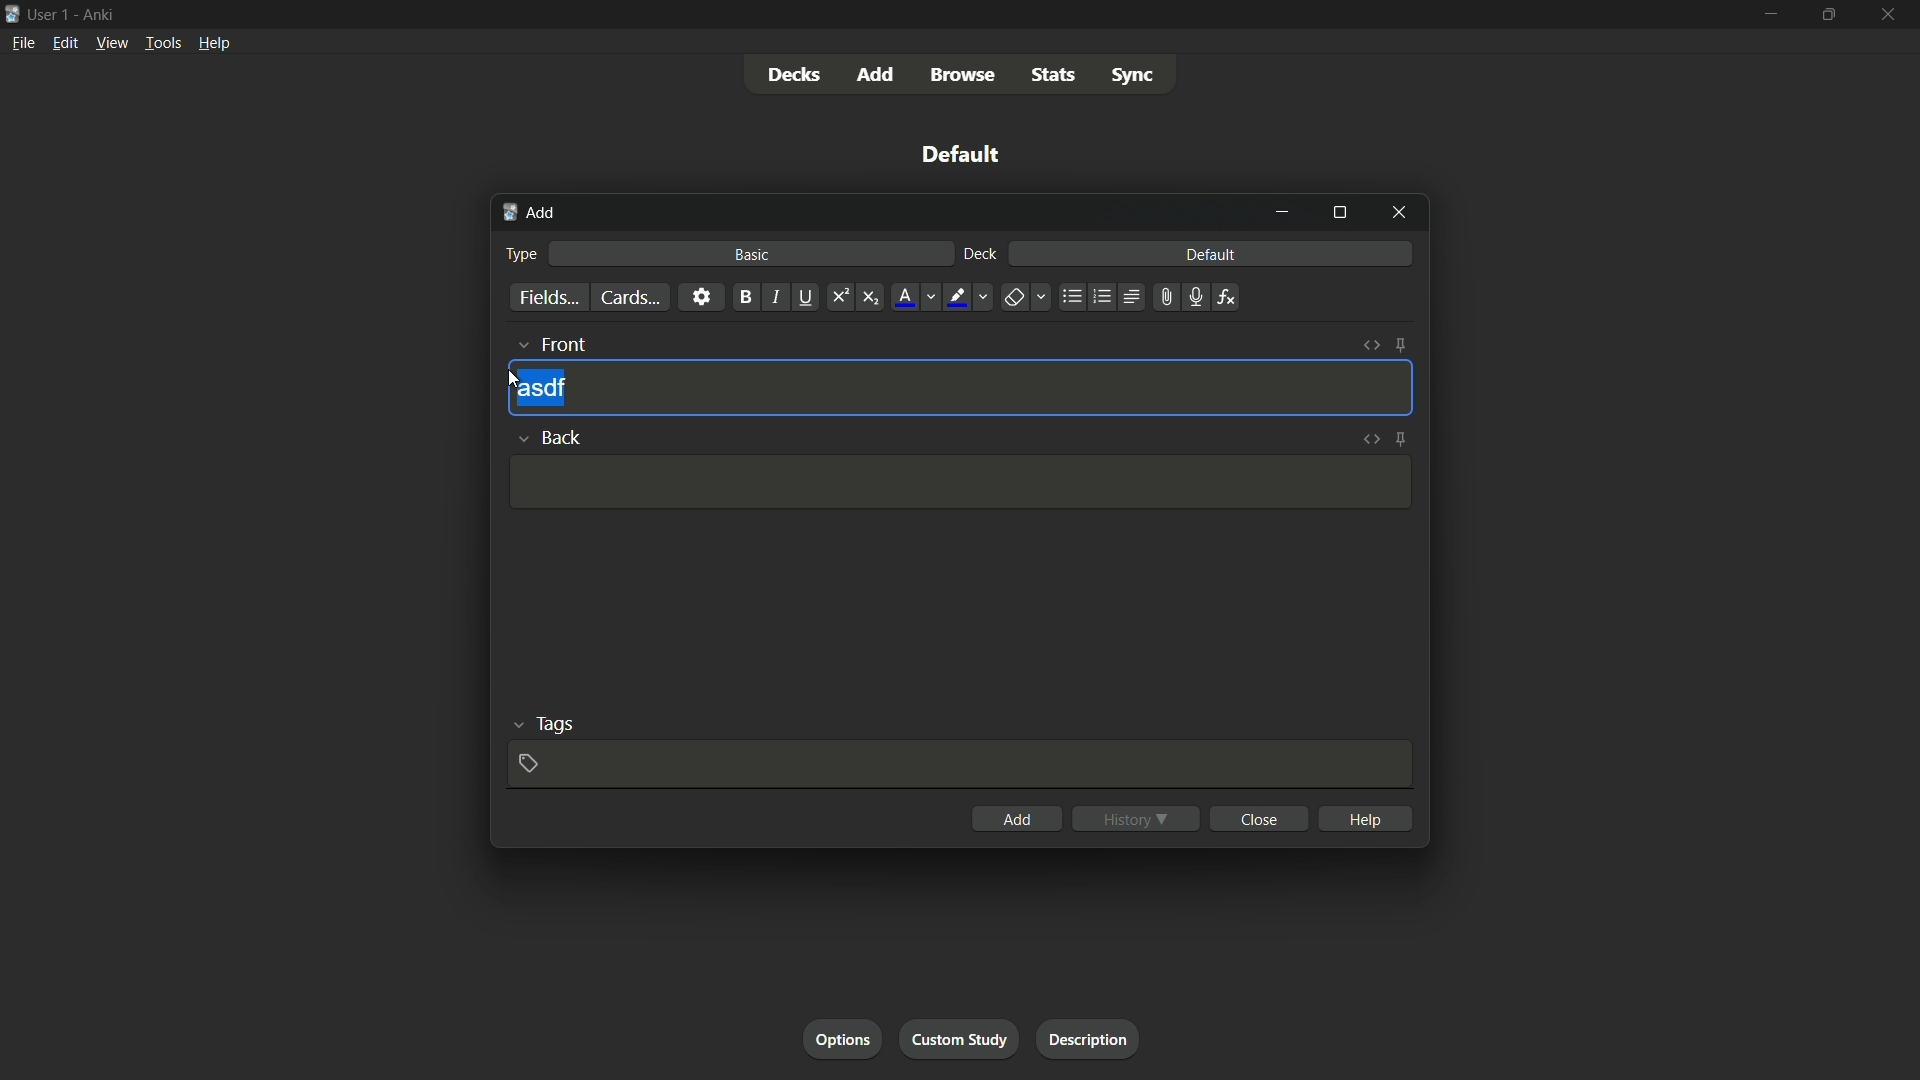 The height and width of the screenshot is (1080, 1920). I want to click on tags, so click(541, 724).